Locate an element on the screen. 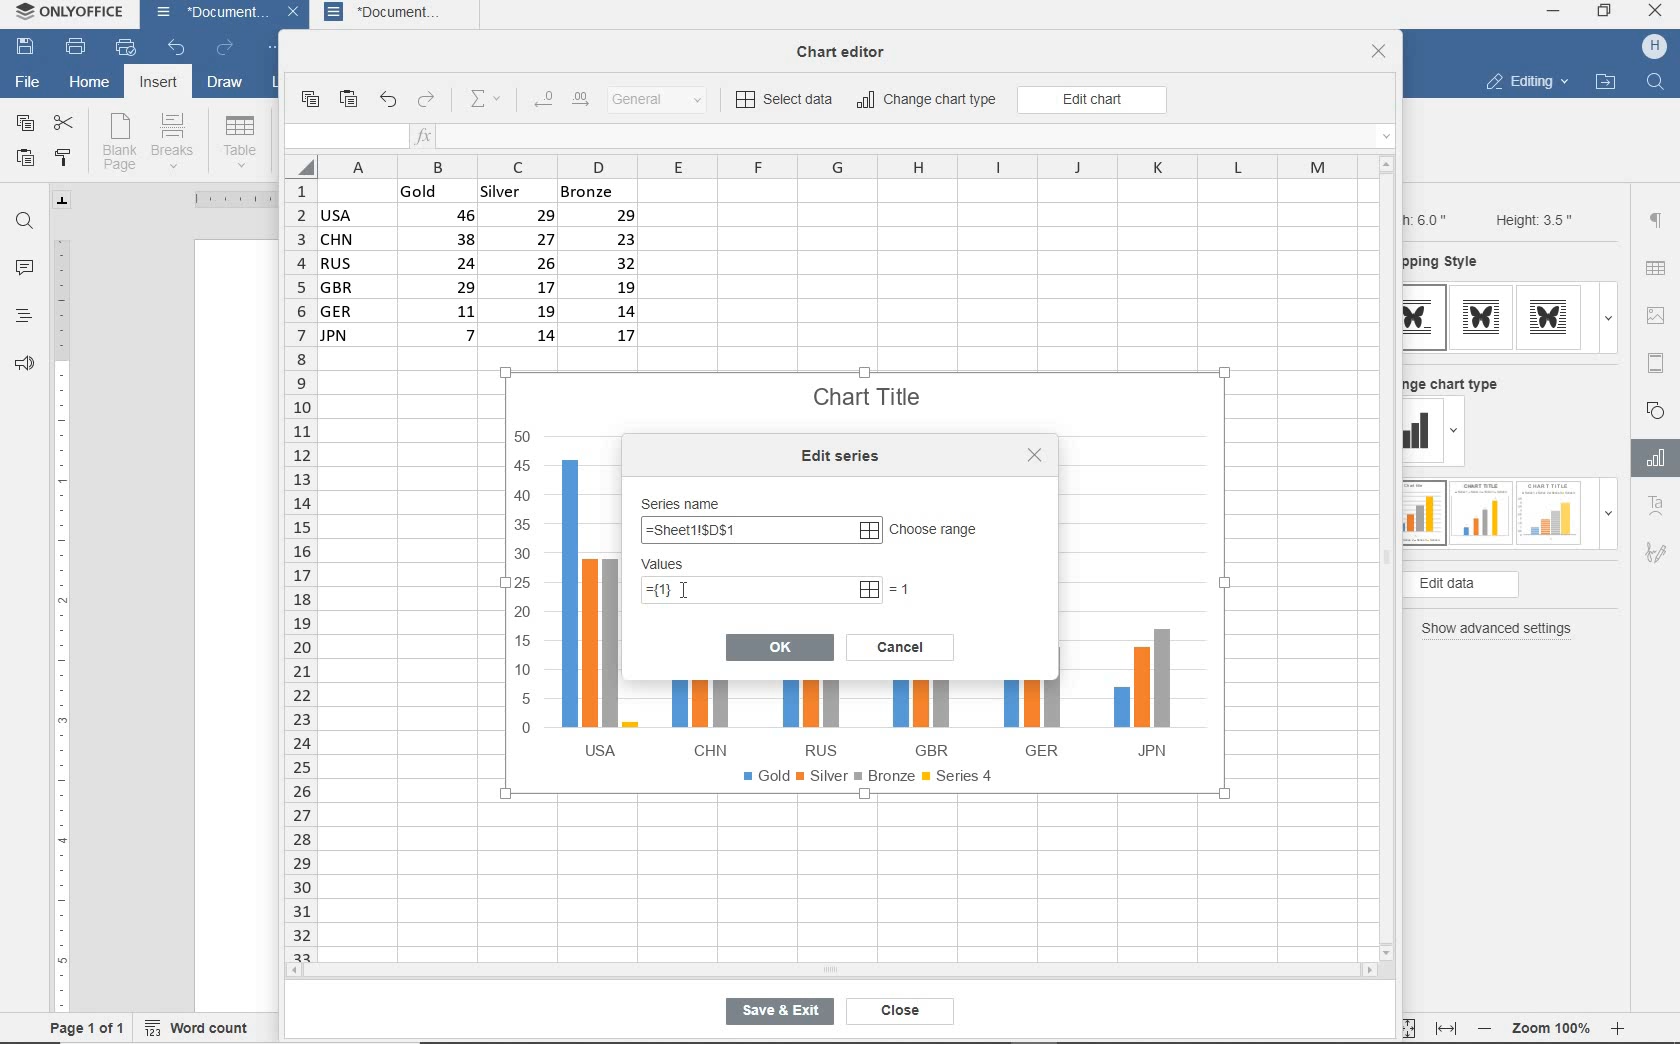  copy is located at coordinates (24, 124).